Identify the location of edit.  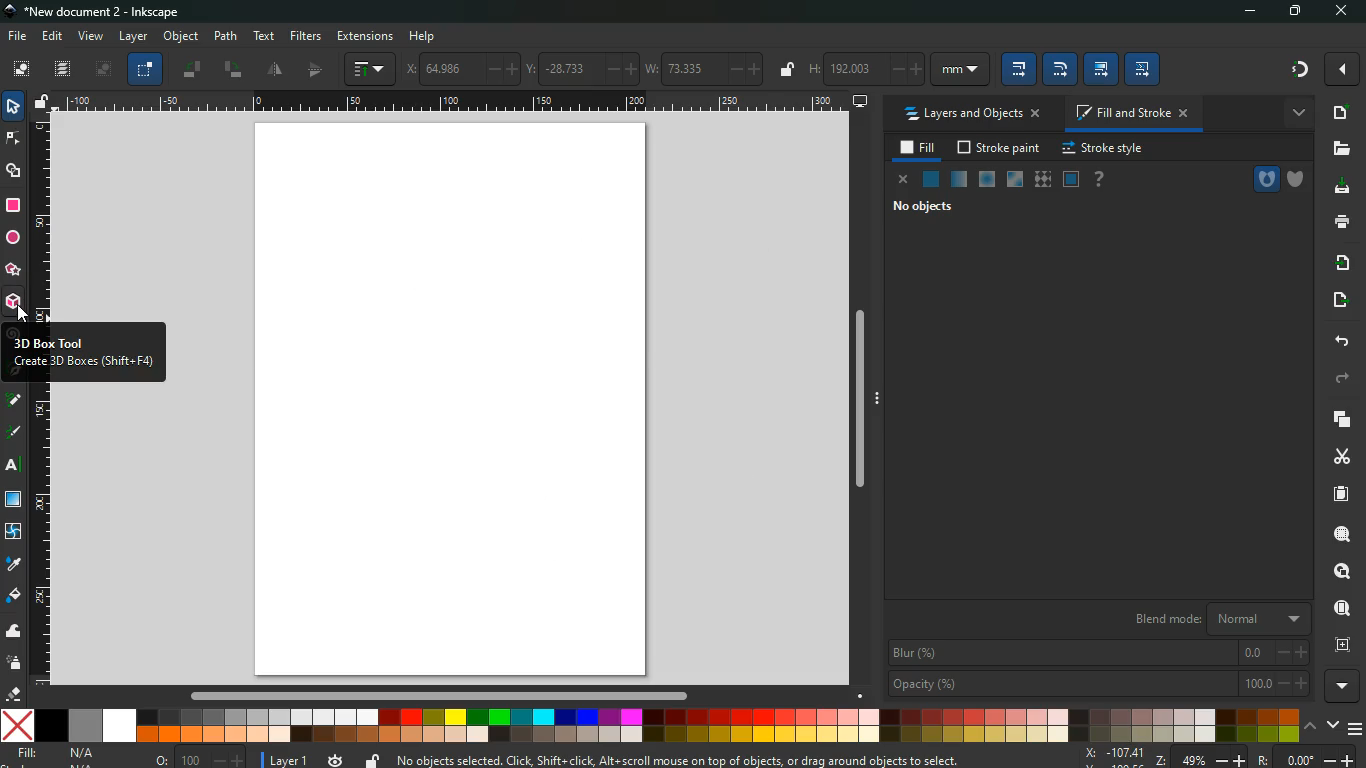
(54, 36).